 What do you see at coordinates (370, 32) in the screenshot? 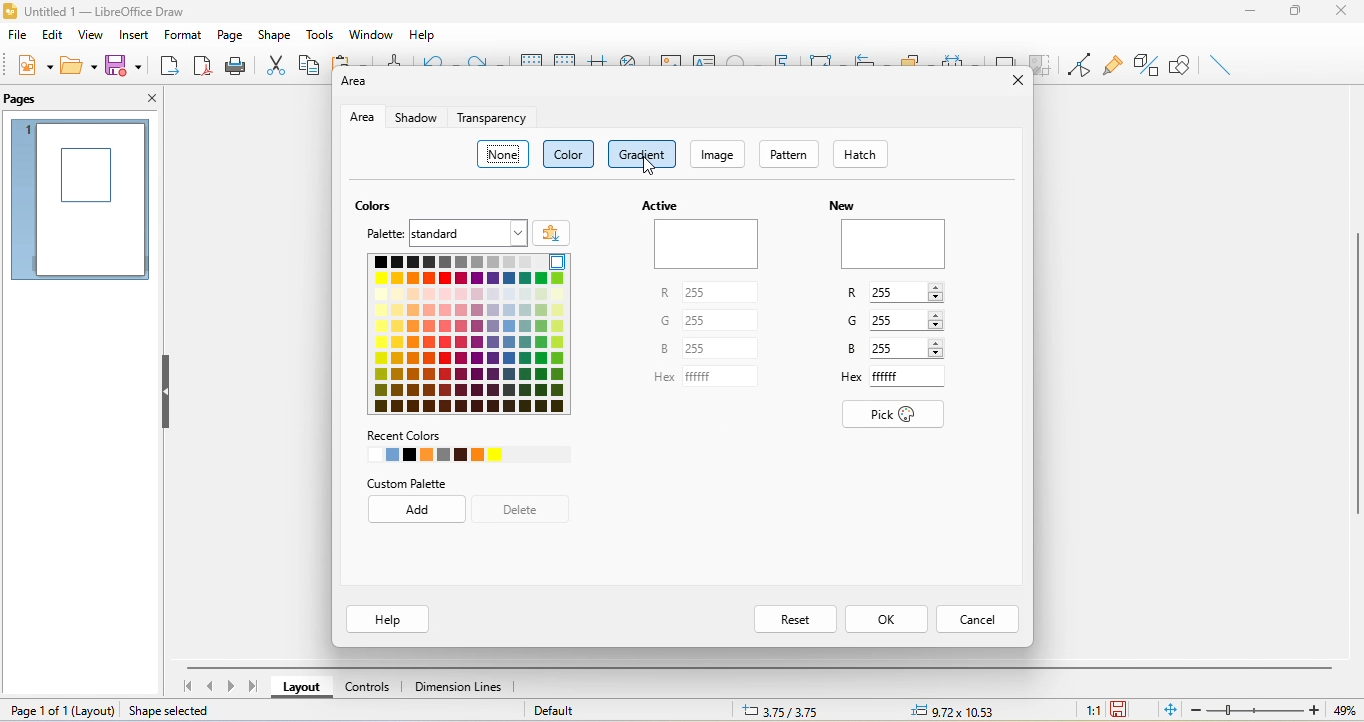
I see `window` at bounding box center [370, 32].